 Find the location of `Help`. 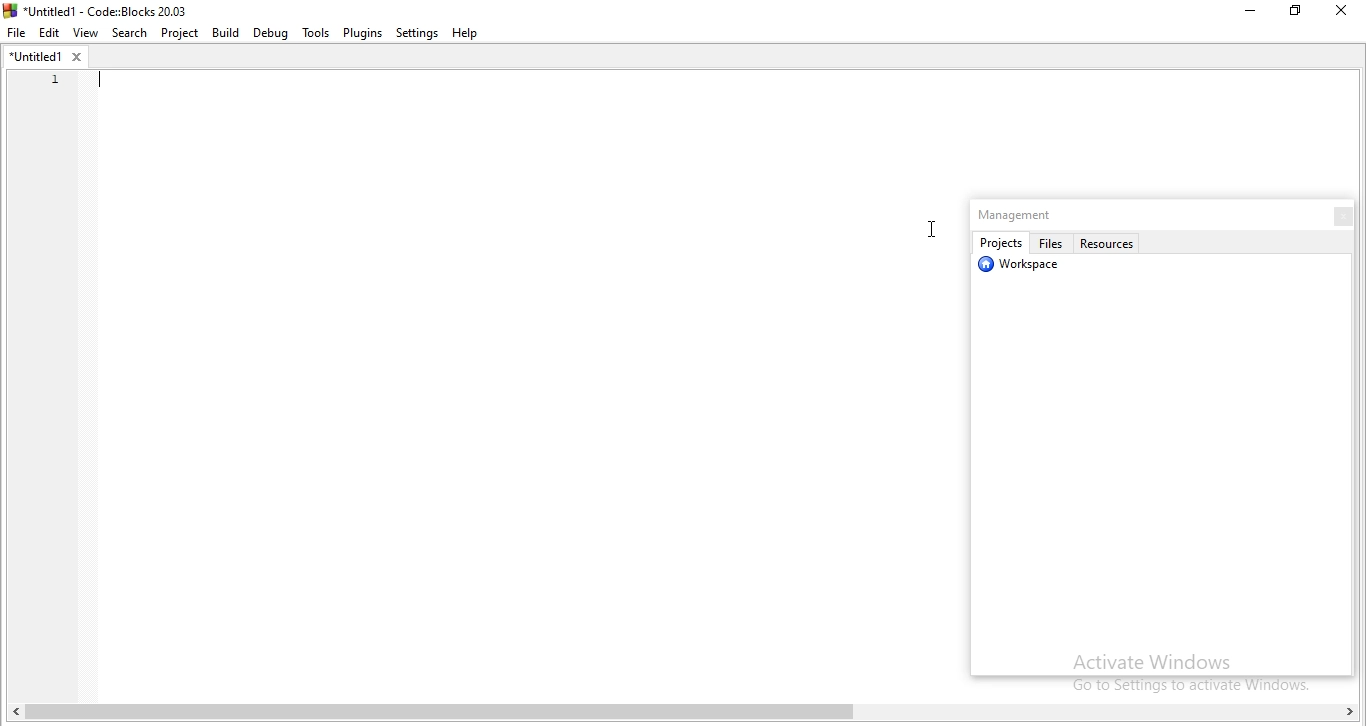

Help is located at coordinates (472, 32).